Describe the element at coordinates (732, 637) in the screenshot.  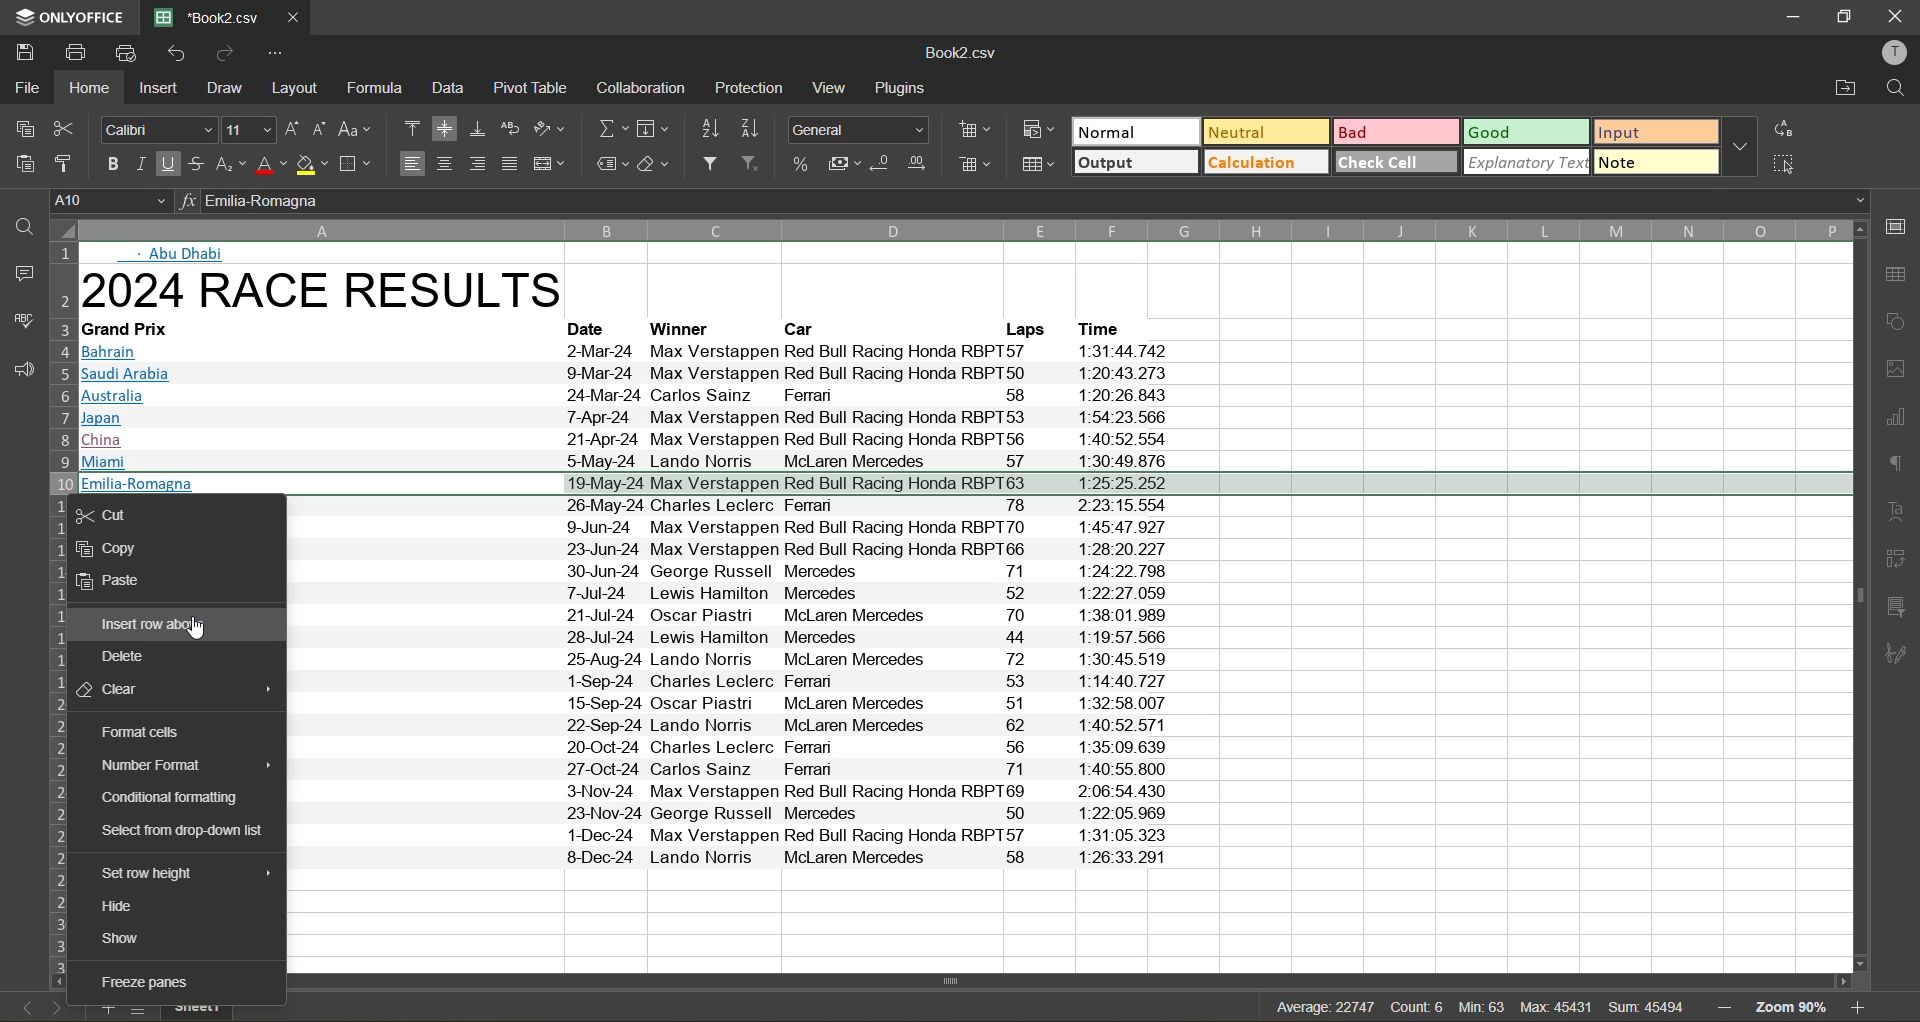
I see `28-Jul-24 Lewis Hamilton Mercedes 44 1:19:57 566` at that location.